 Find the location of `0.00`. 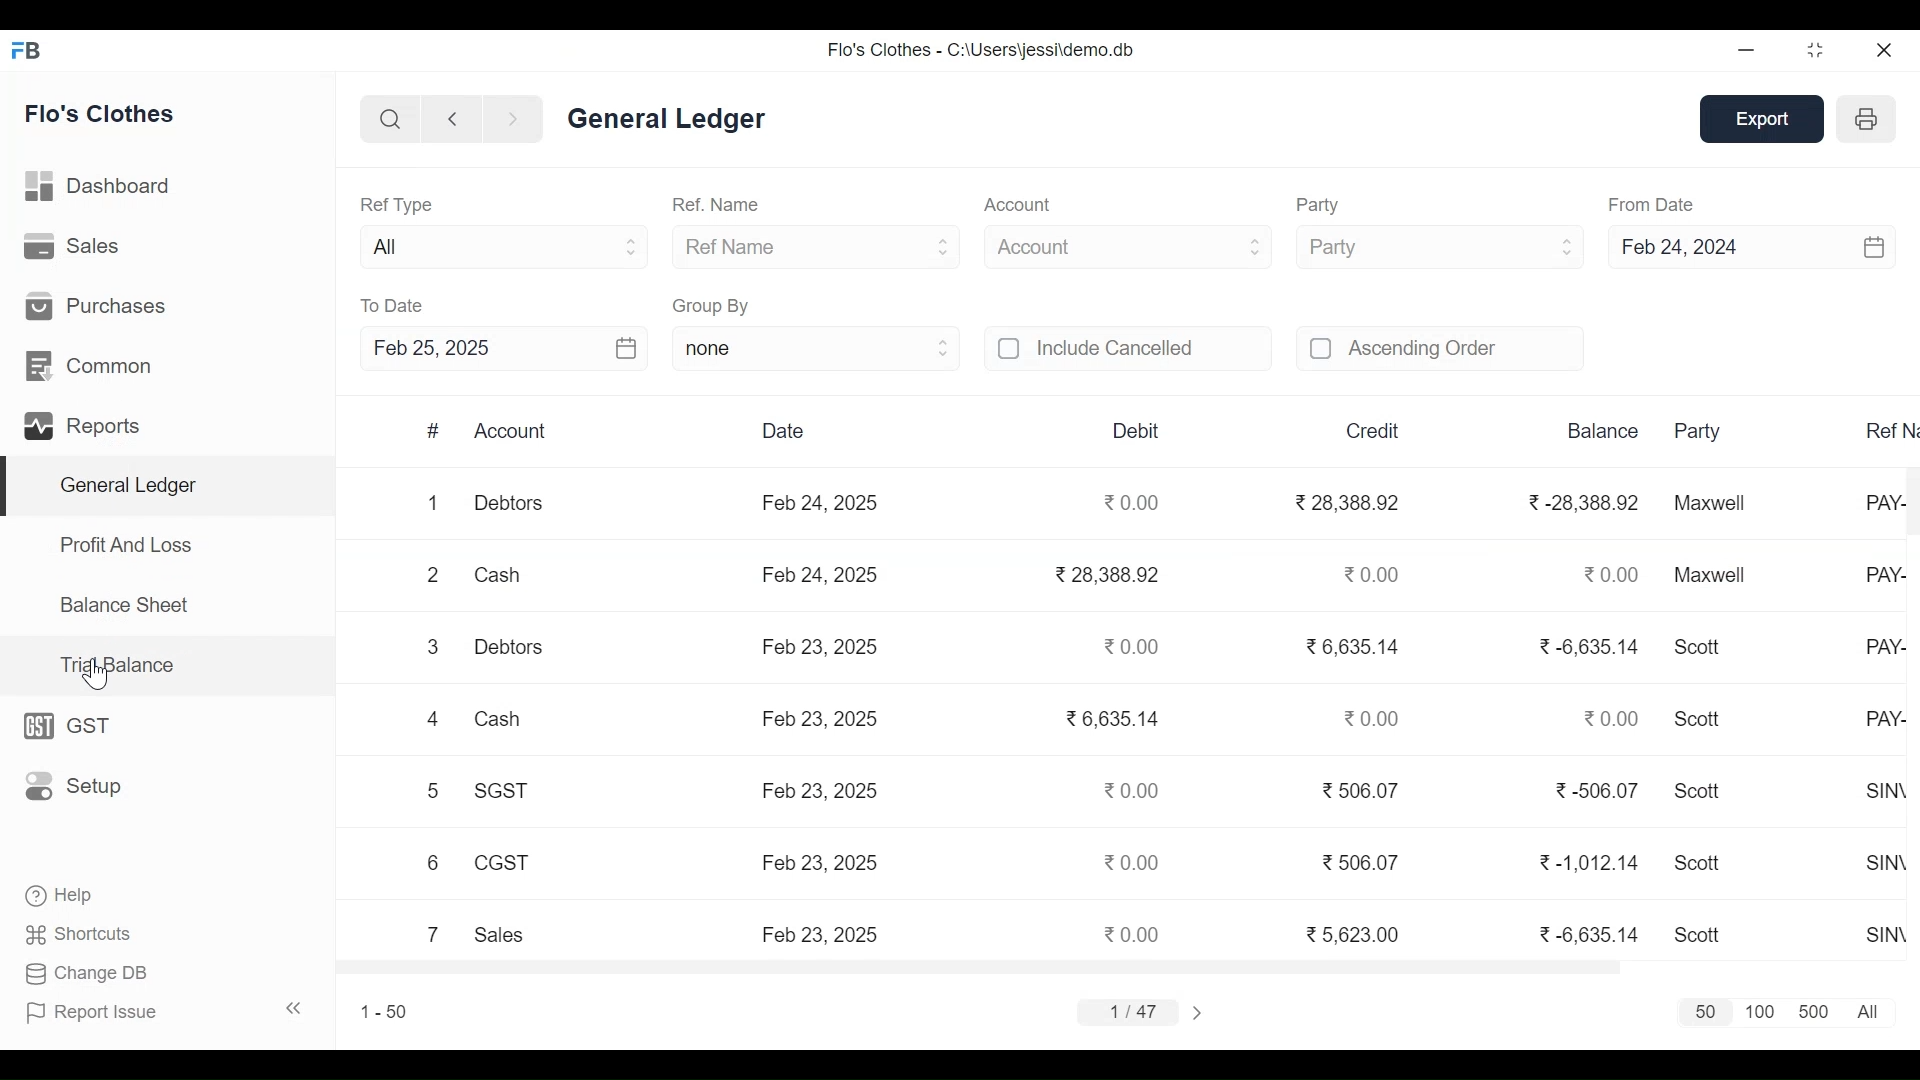

0.00 is located at coordinates (1132, 931).